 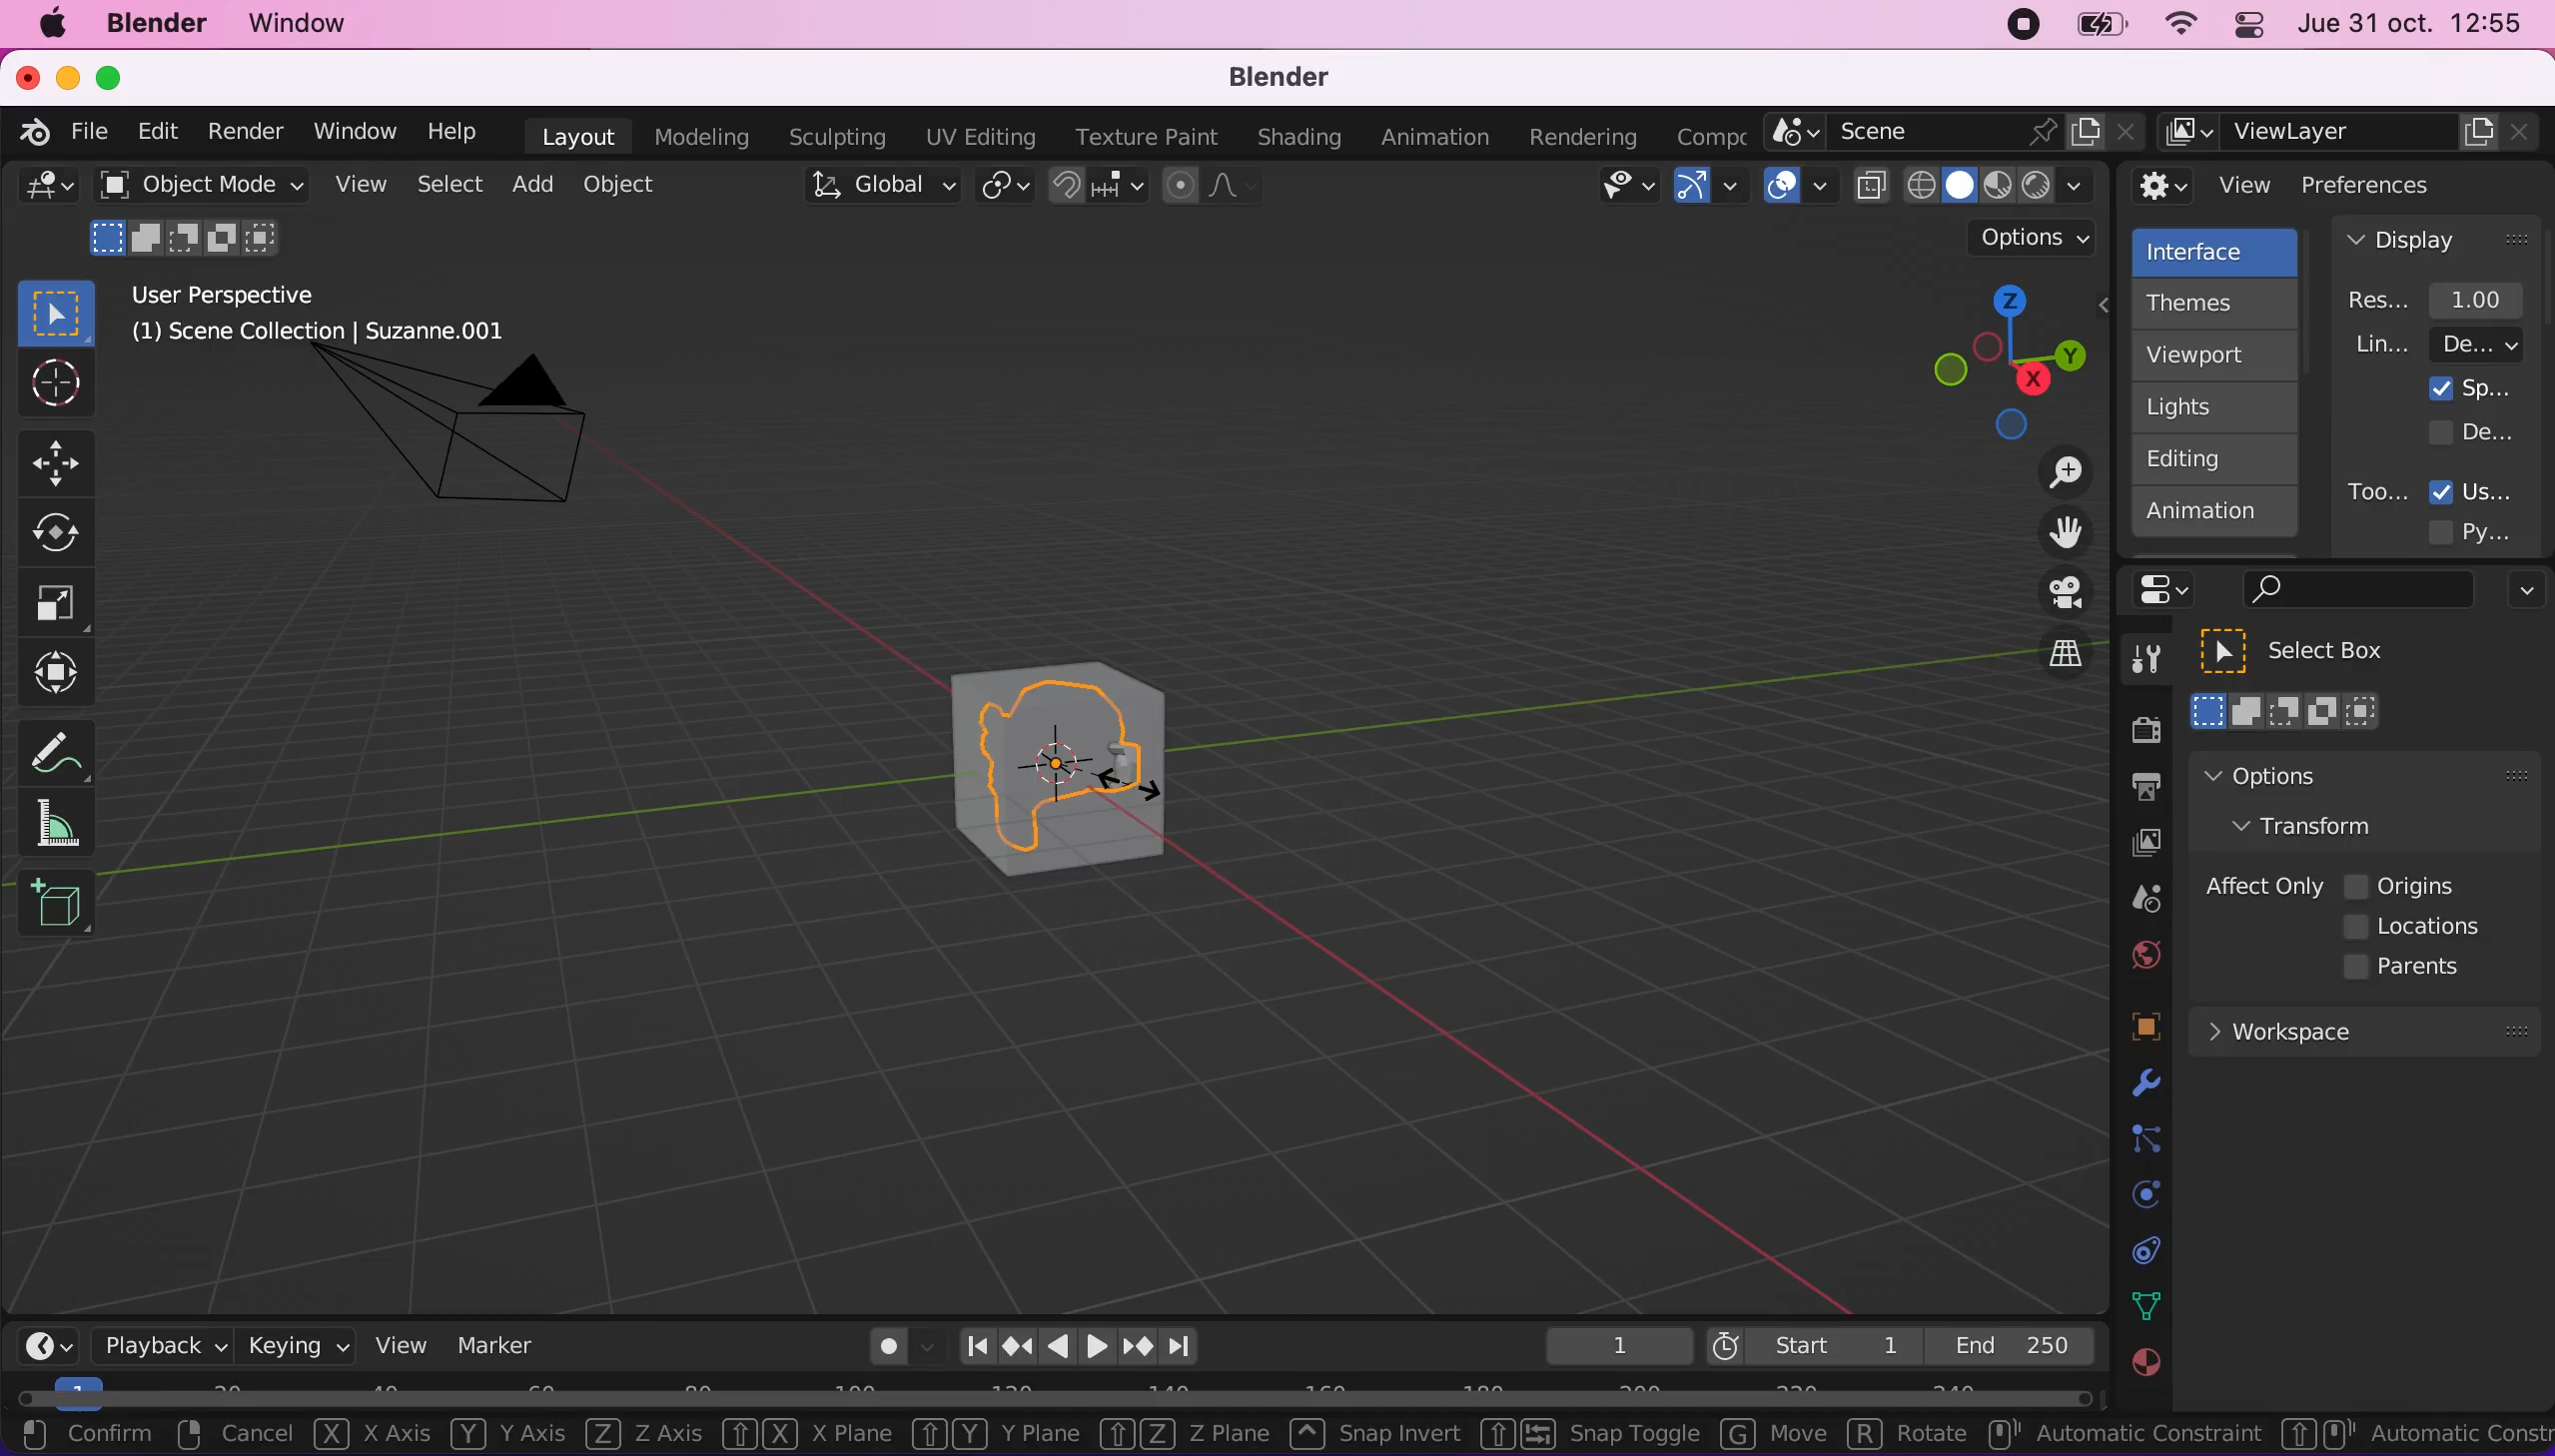 I want to click on transform pivot point, so click(x=1008, y=188).